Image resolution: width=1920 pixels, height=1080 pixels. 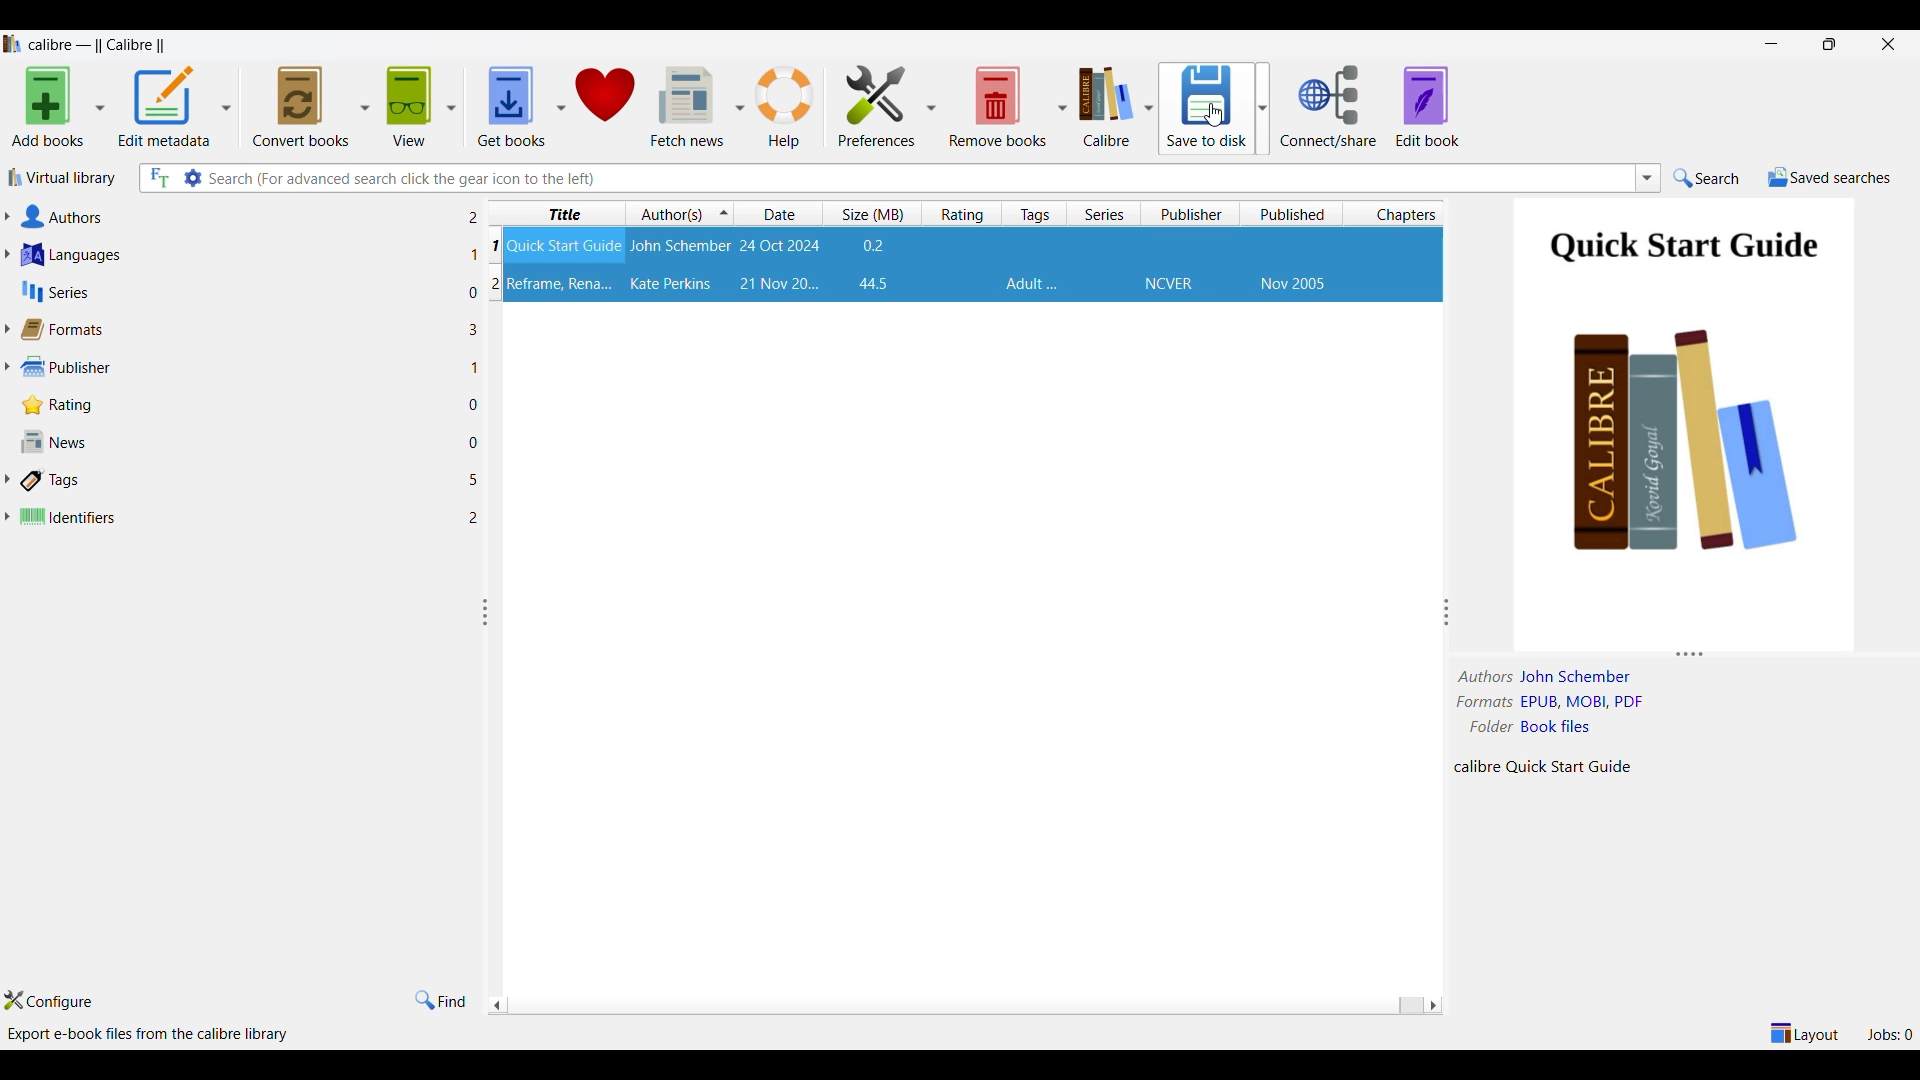 I want to click on Layout settings, so click(x=1805, y=1033).